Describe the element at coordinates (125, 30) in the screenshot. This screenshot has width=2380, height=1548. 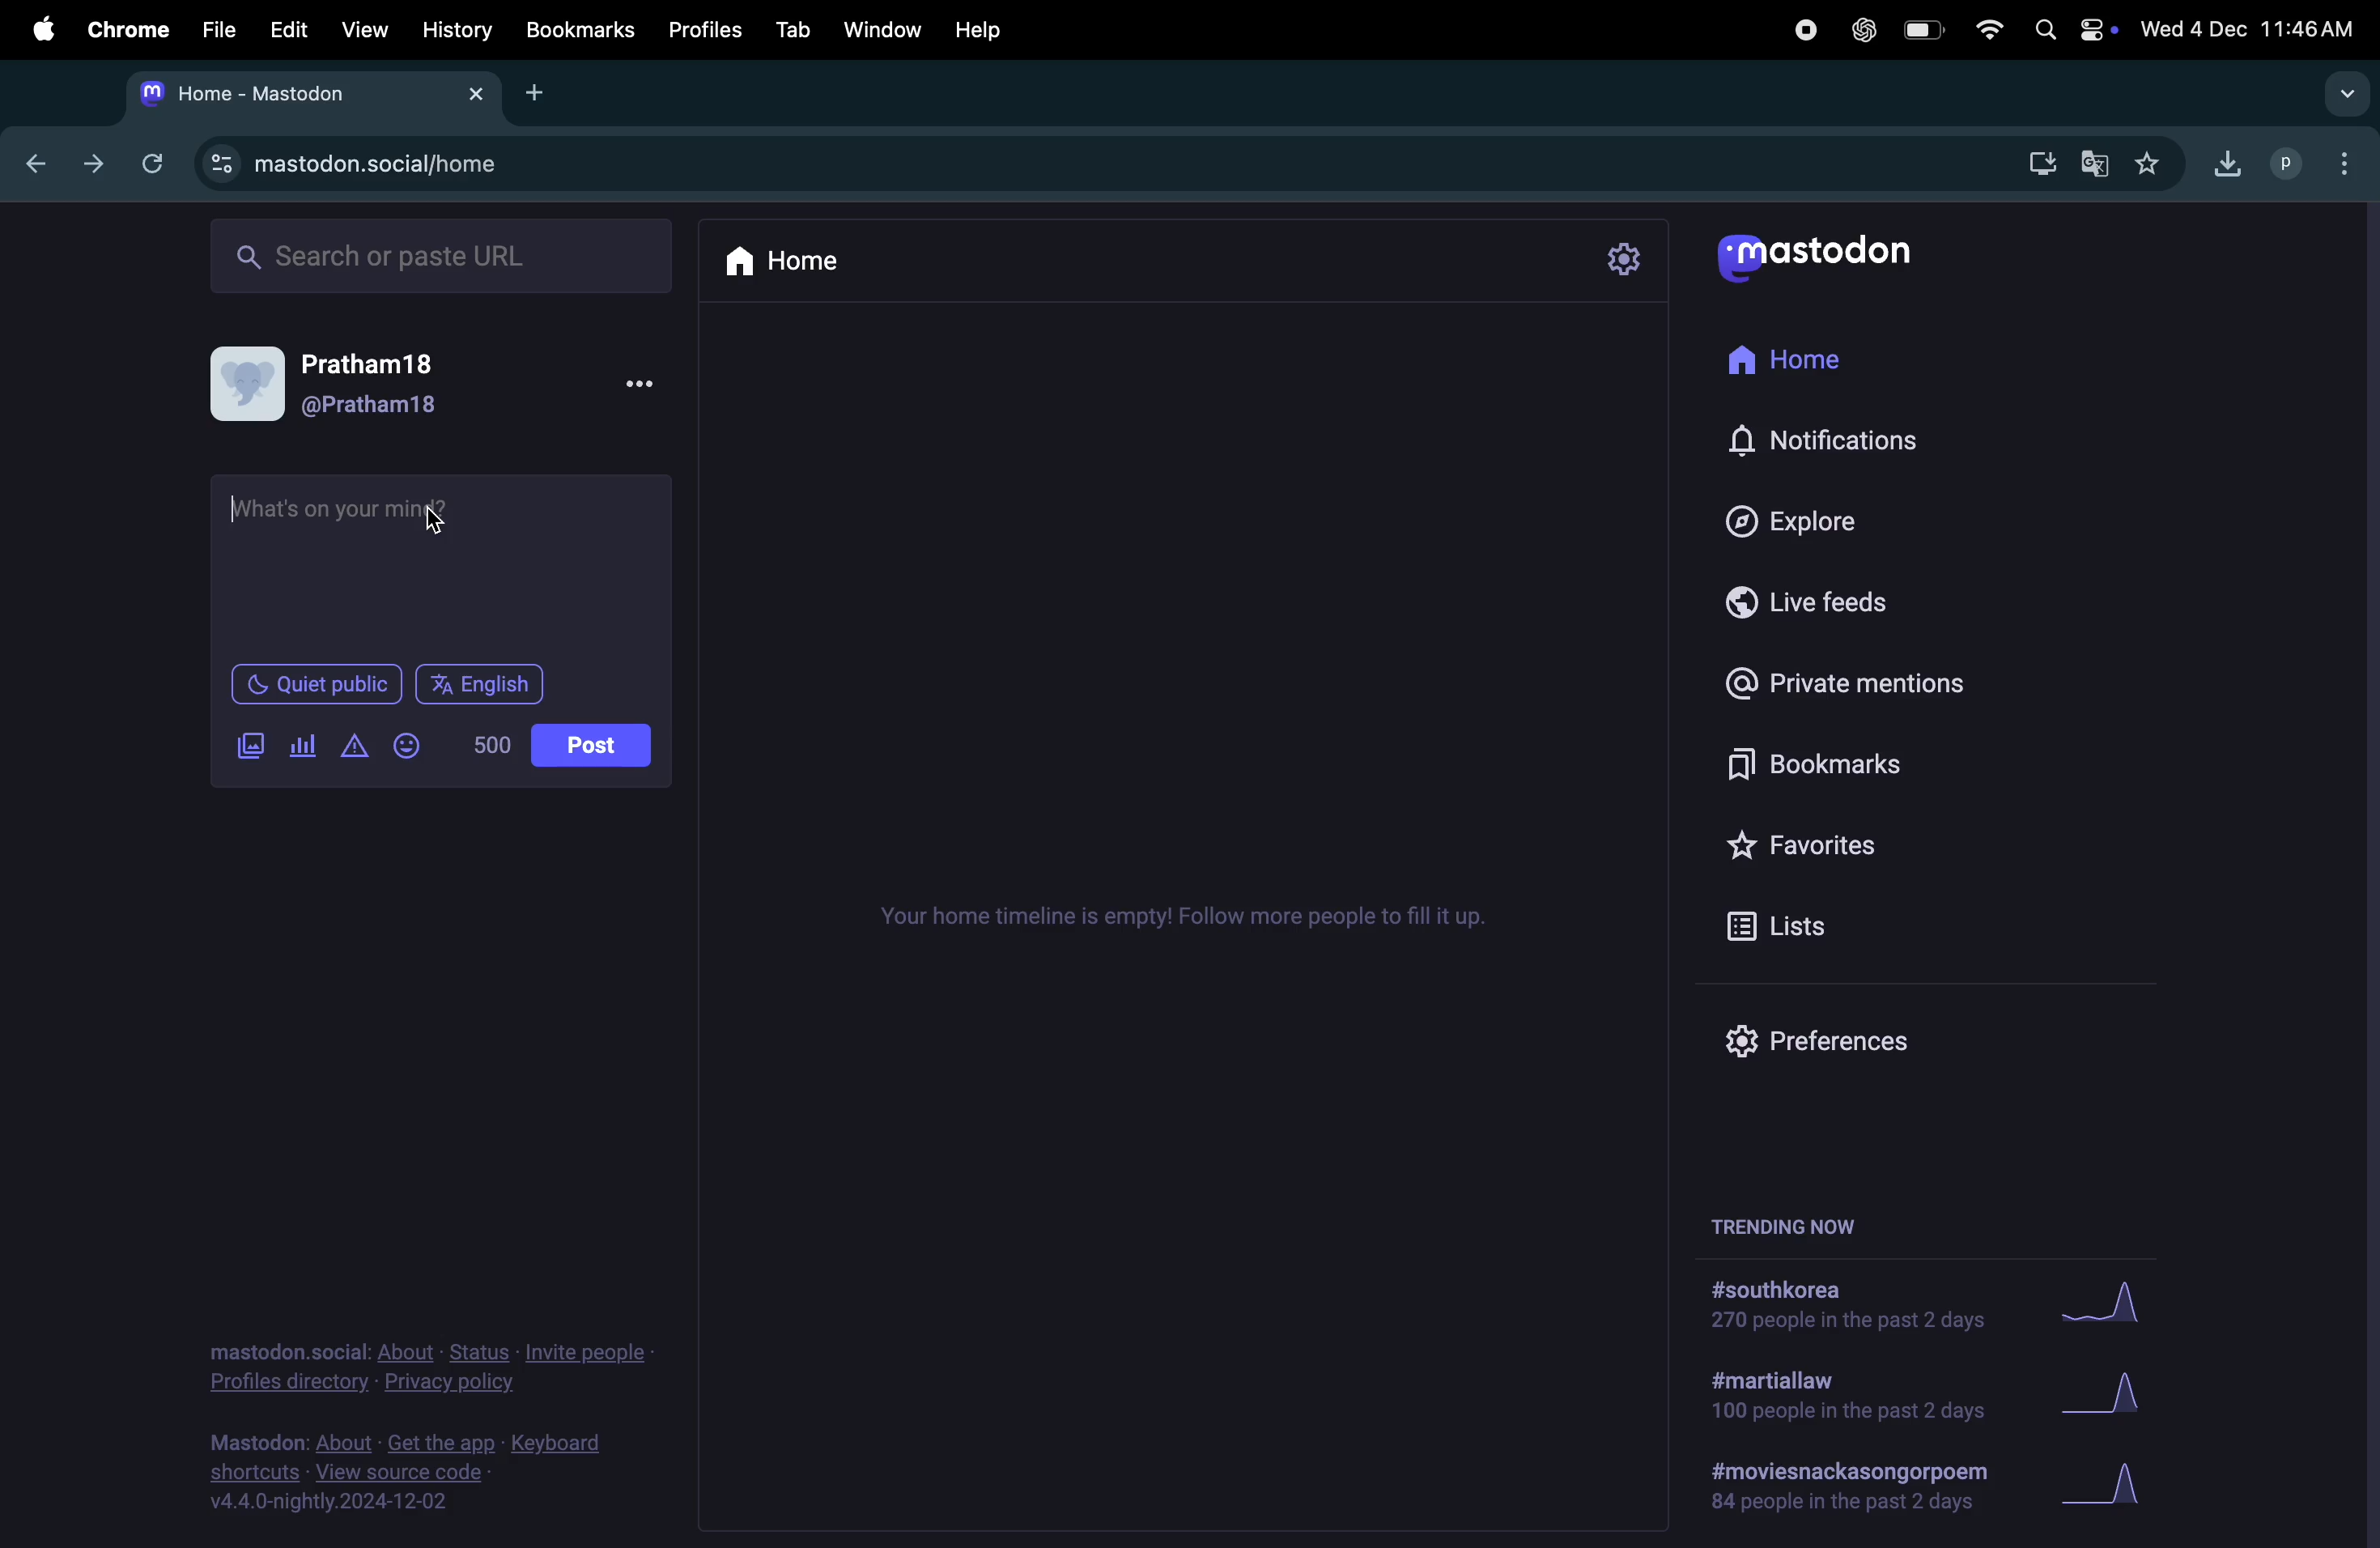
I see `Chrome` at that location.